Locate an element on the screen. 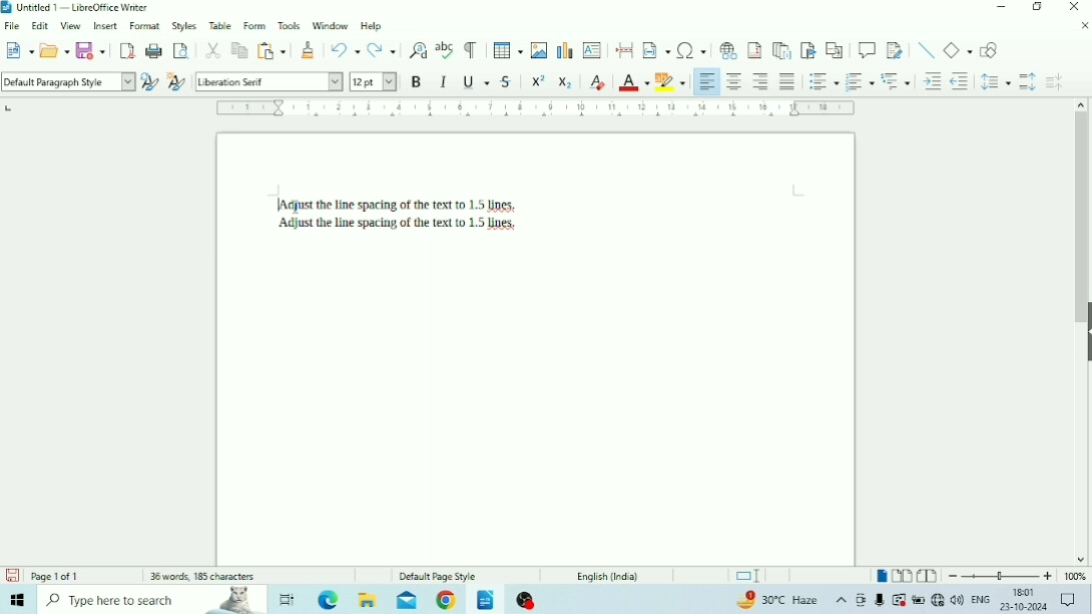 Image resolution: width=1092 pixels, height=614 pixels. Basic Shapes is located at coordinates (957, 49).